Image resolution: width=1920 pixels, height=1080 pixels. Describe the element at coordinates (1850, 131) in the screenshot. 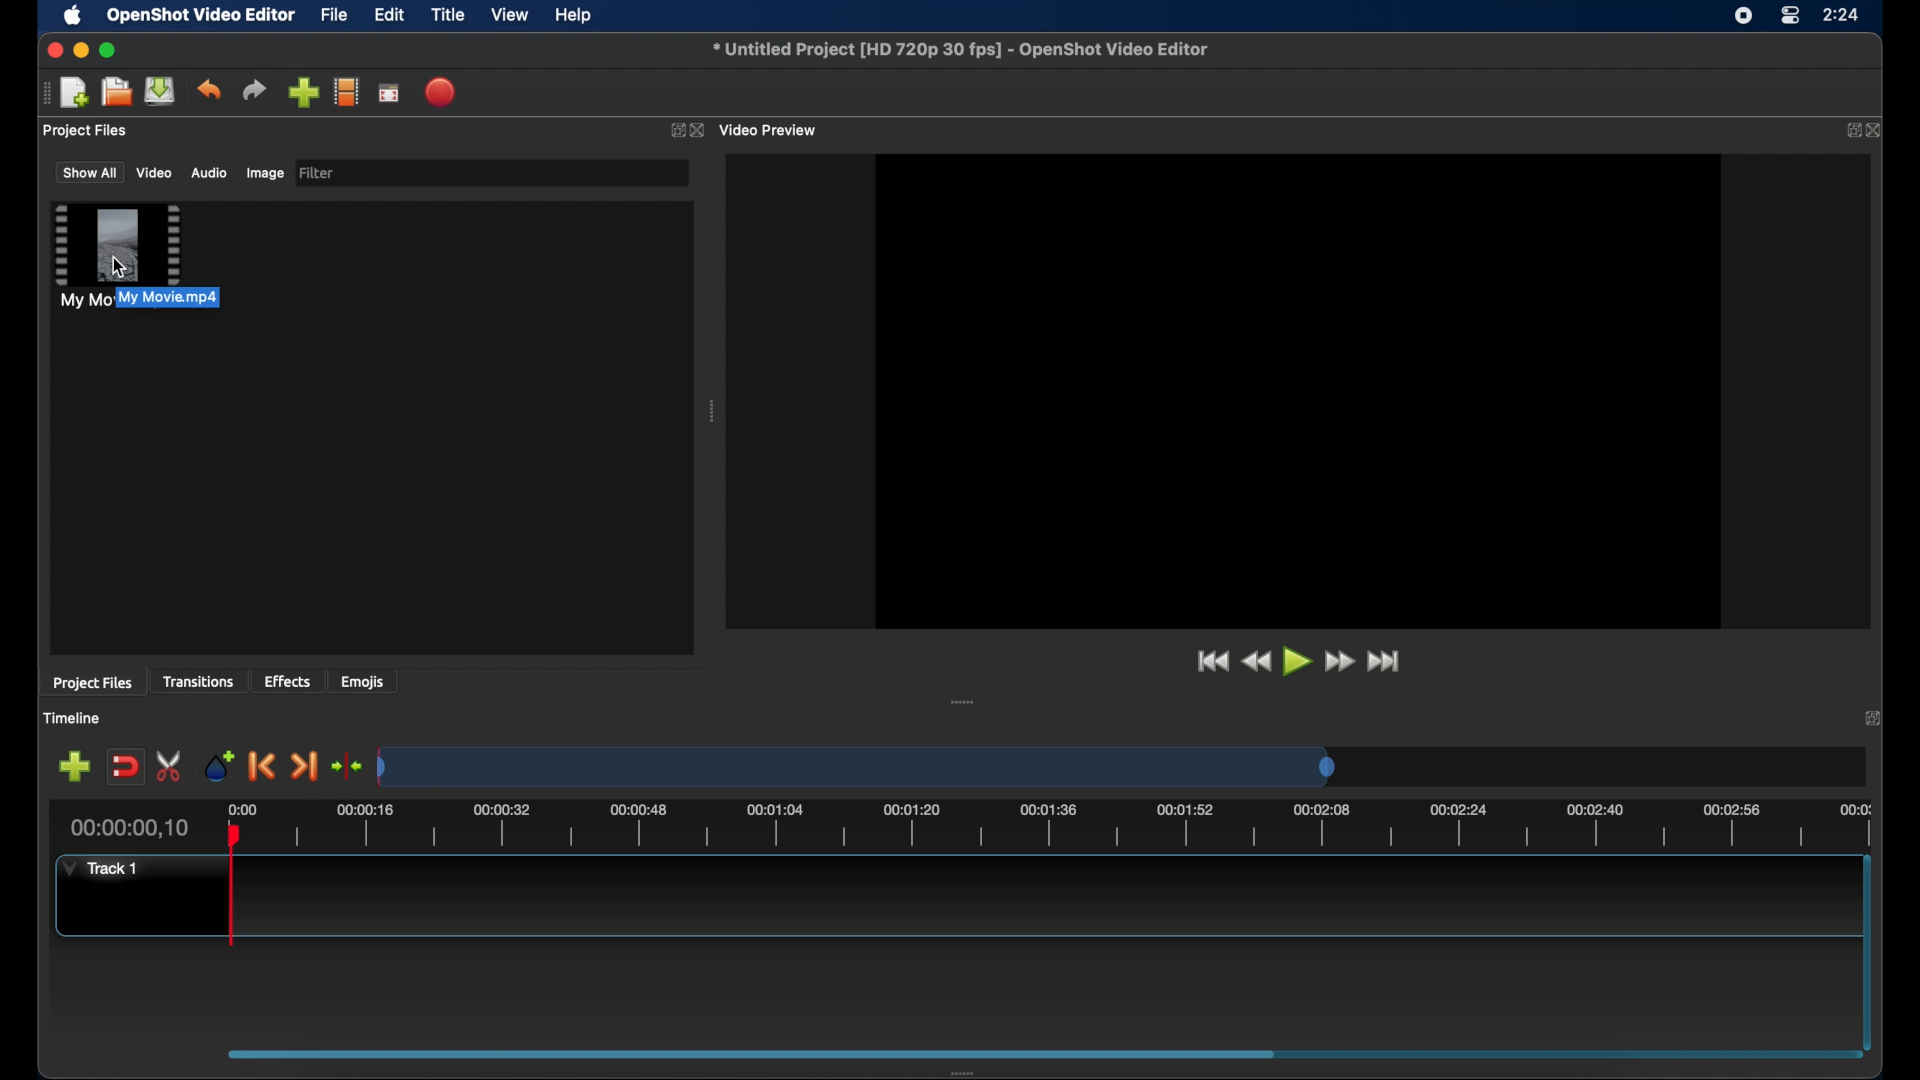

I see `expand` at that location.